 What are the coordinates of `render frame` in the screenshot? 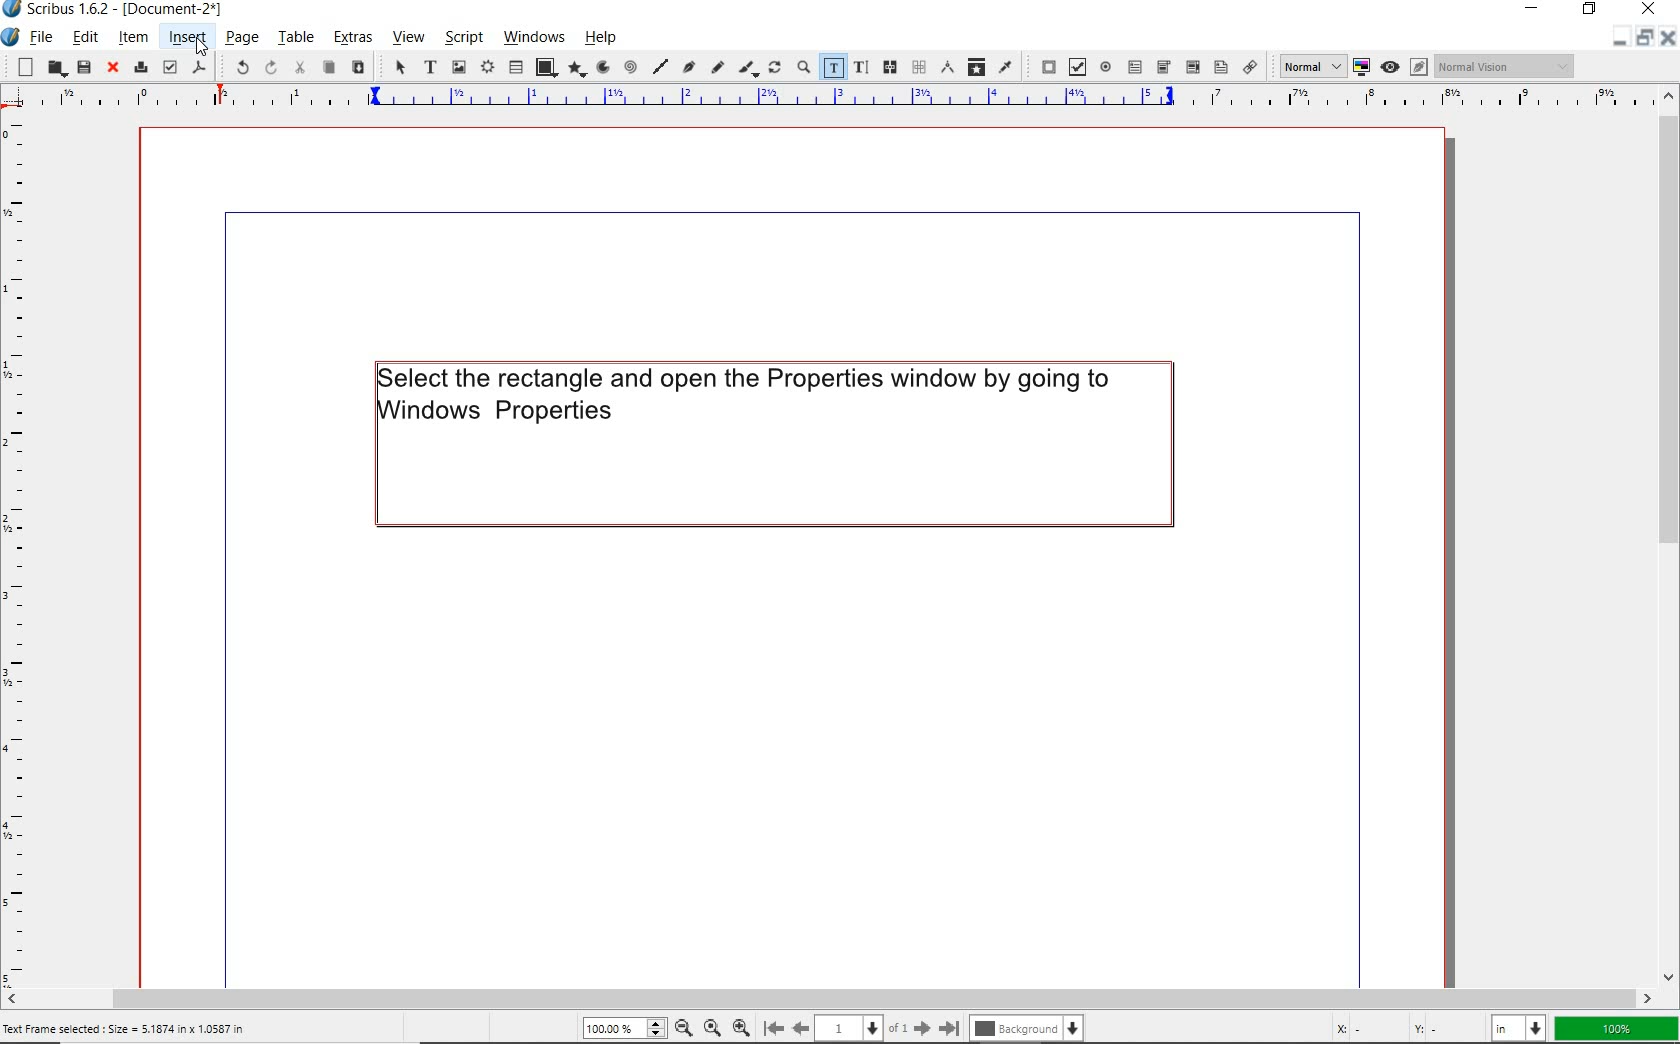 It's located at (486, 68).